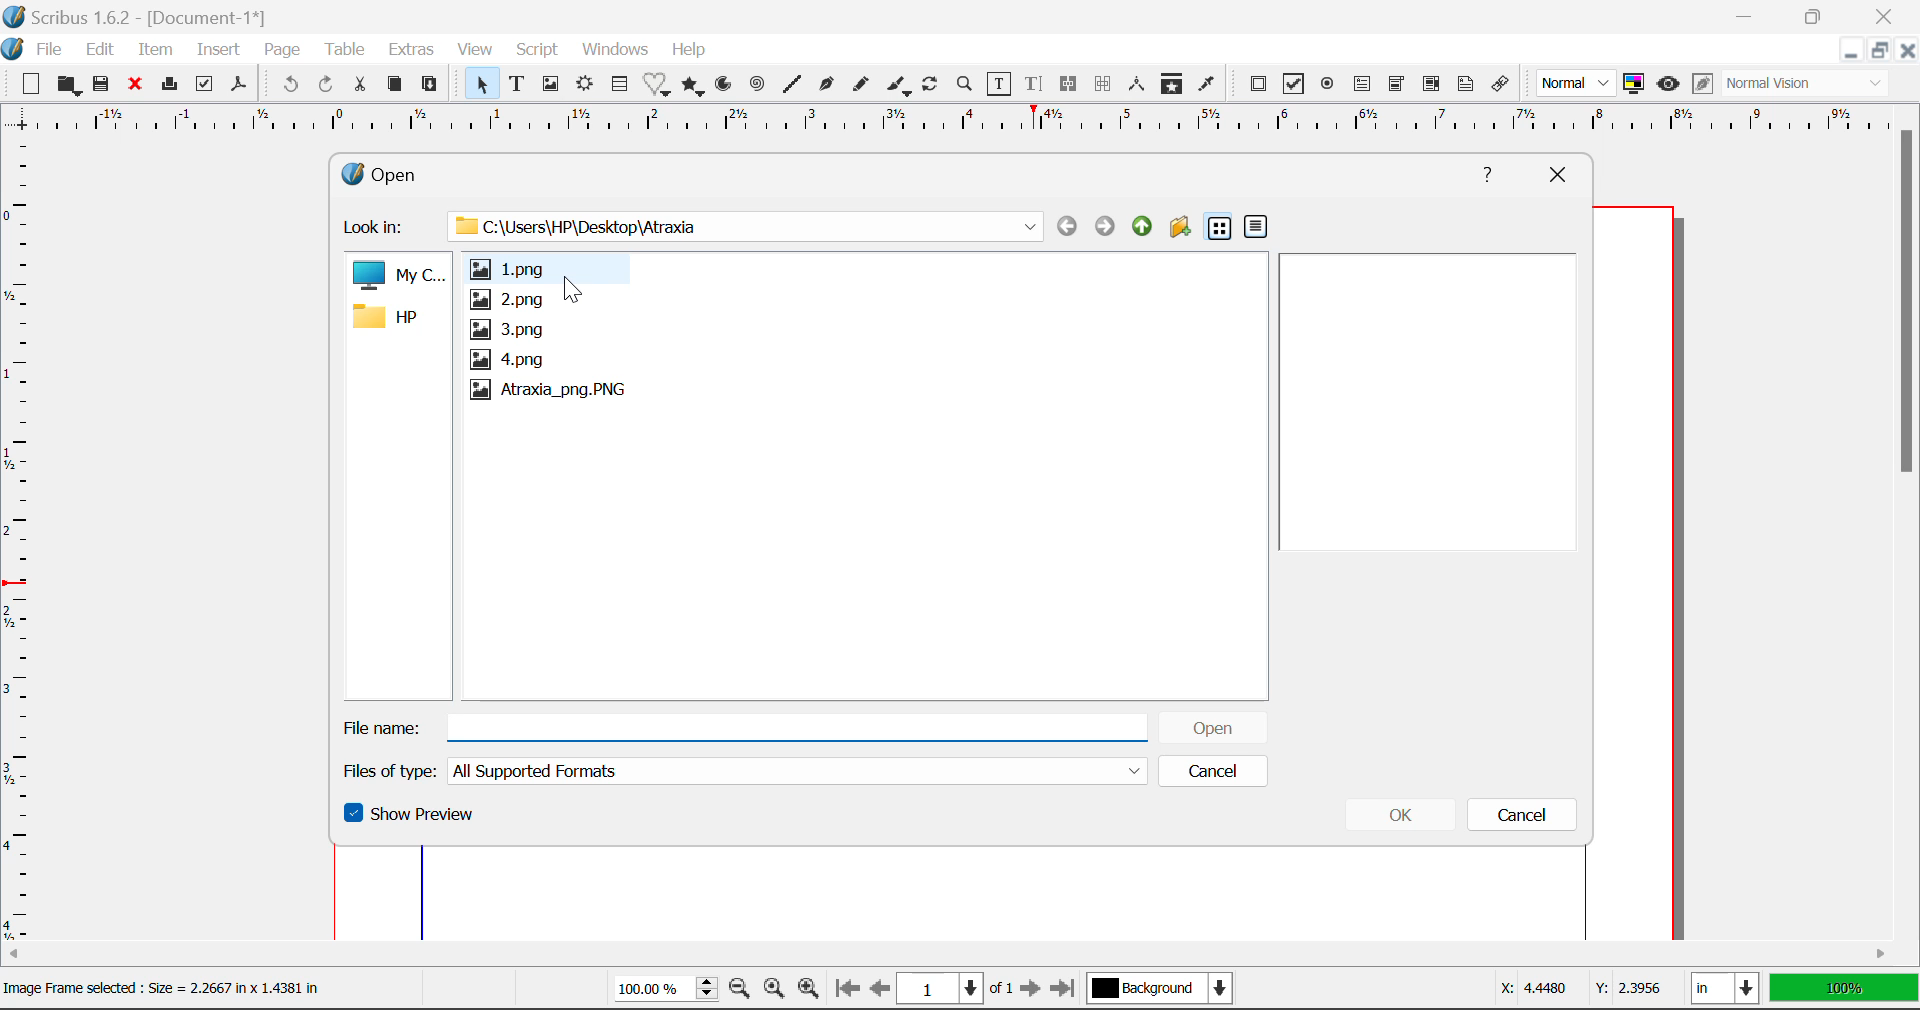  What do you see at coordinates (412, 819) in the screenshot?
I see `Show Preview` at bounding box center [412, 819].